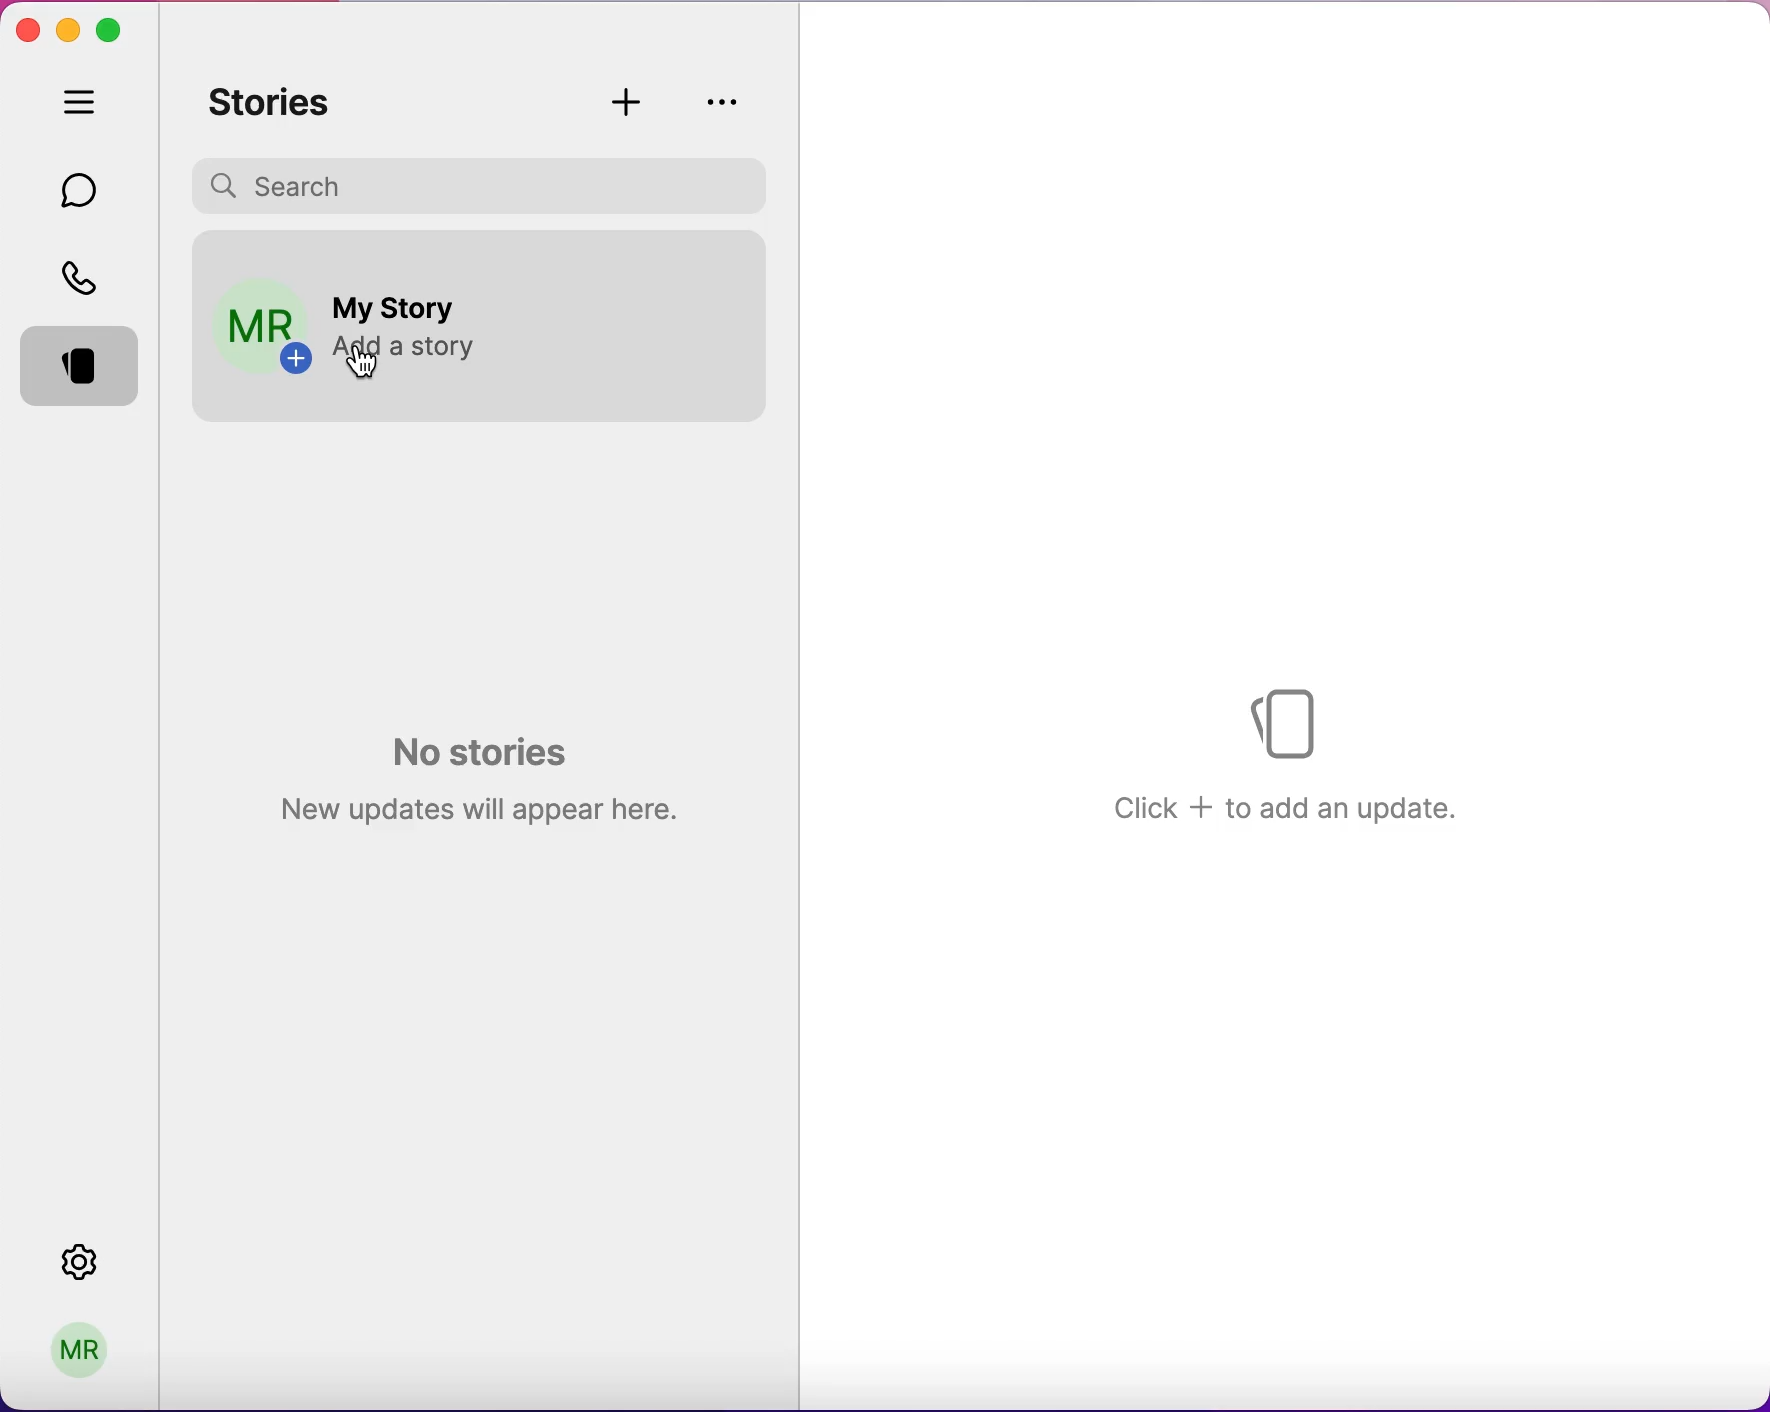 The image size is (1770, 1412). I want to click on minimize, so click(69, 26).